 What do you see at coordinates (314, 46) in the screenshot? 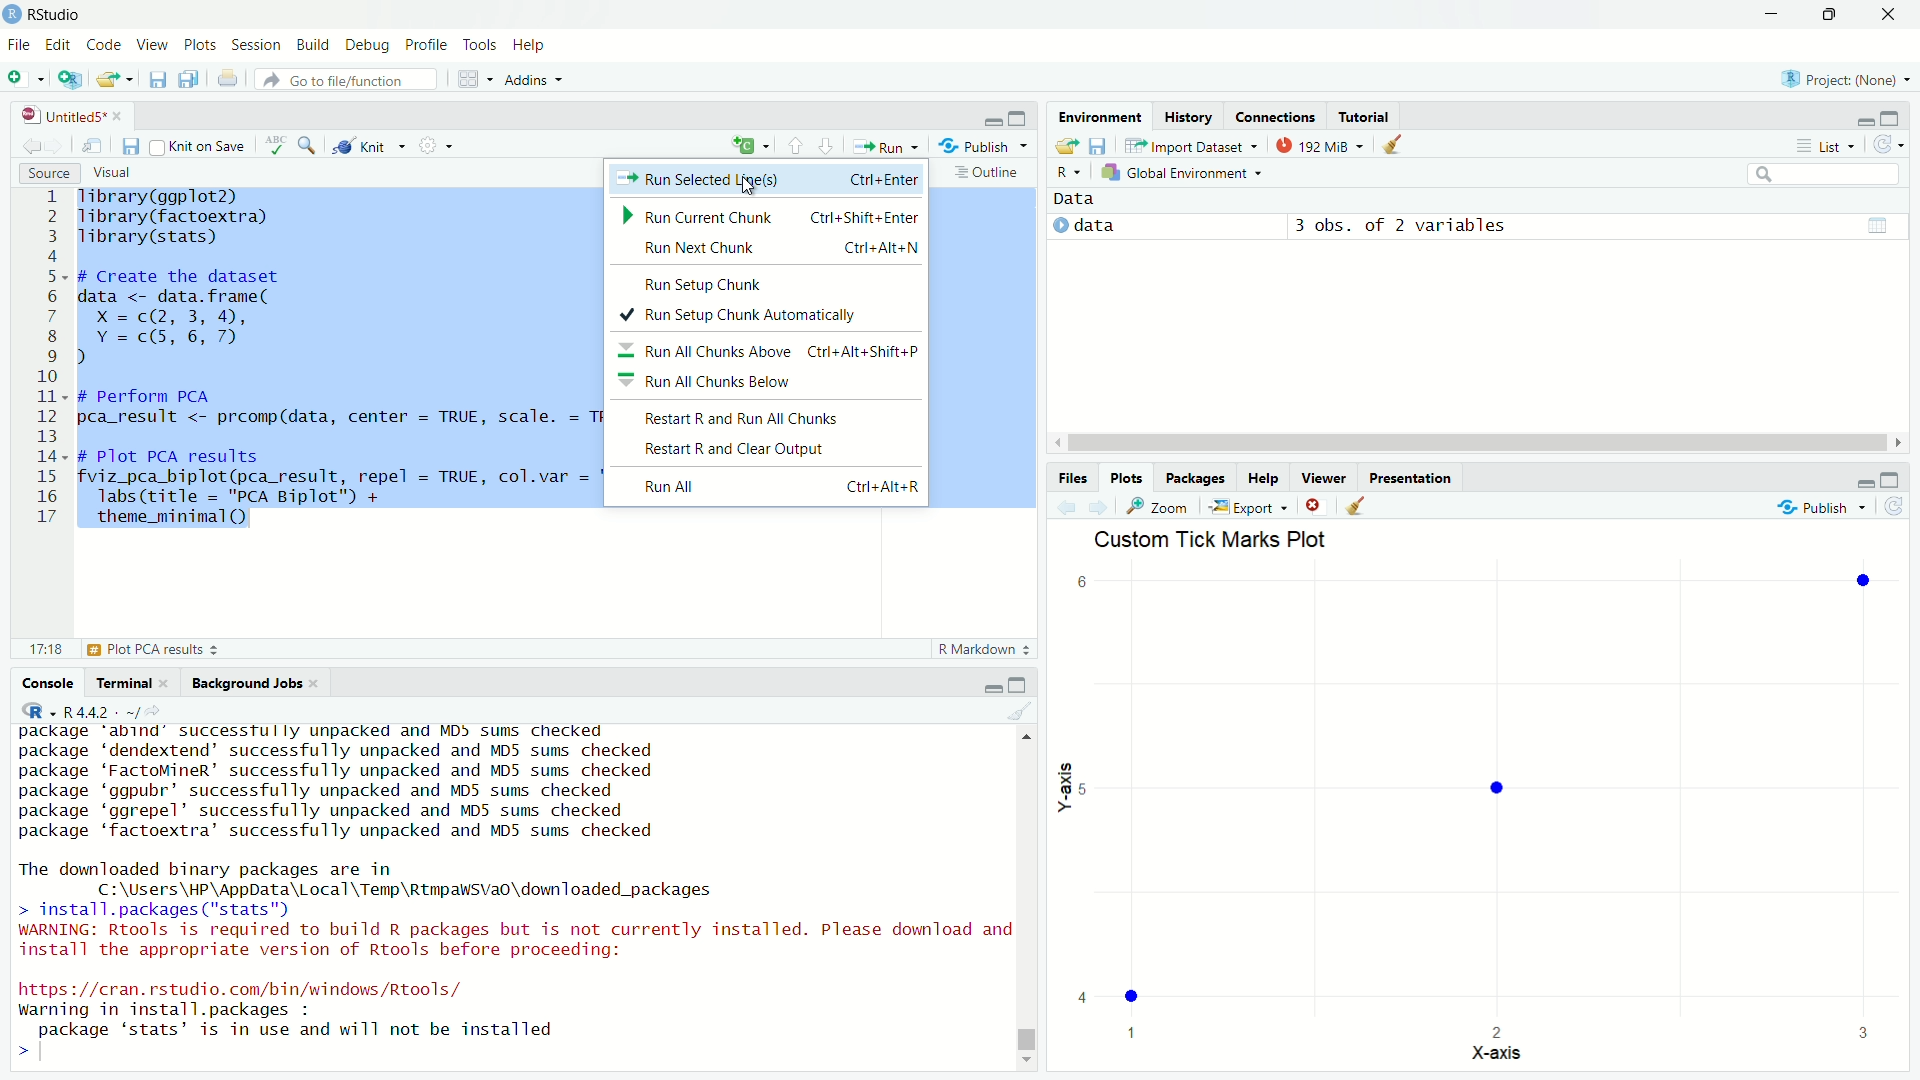
I see `Build` at bounding box center [314, 46].